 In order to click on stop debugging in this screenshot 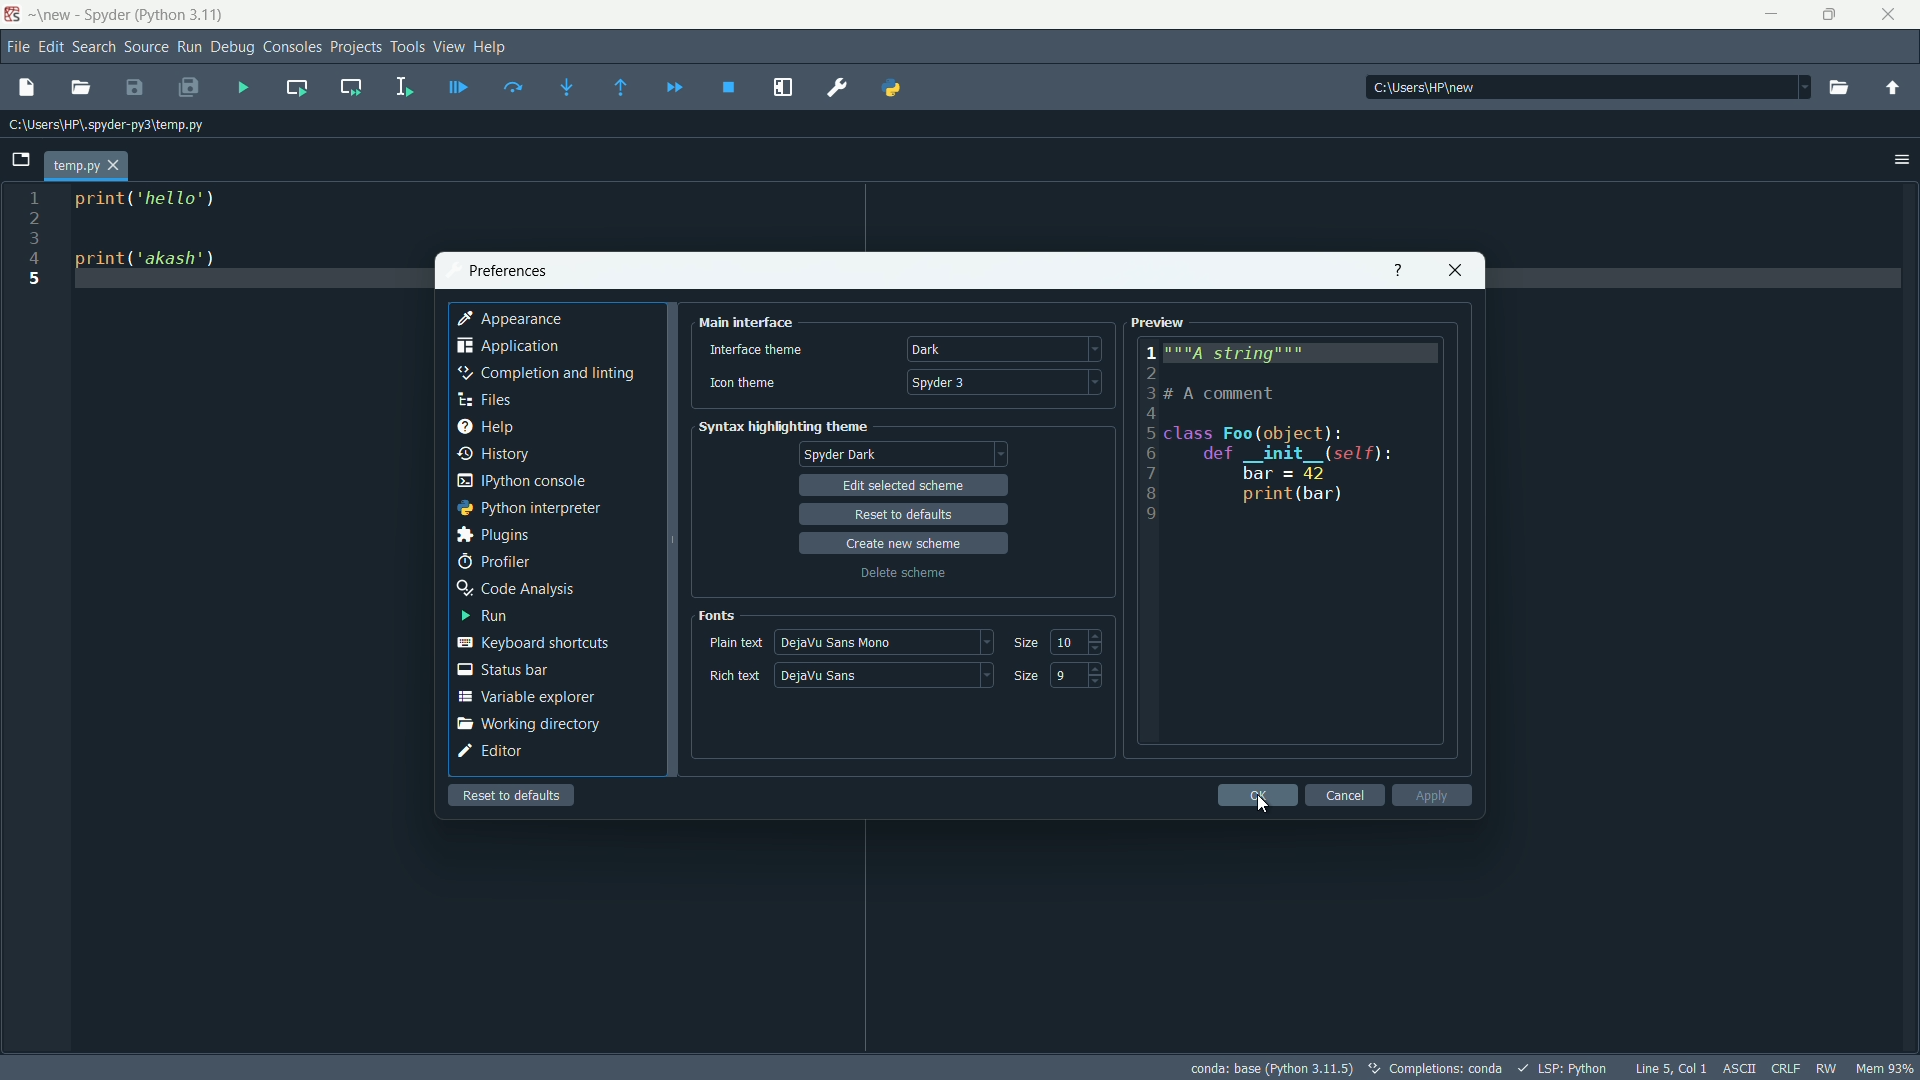, I will do `click(728, 88)`.